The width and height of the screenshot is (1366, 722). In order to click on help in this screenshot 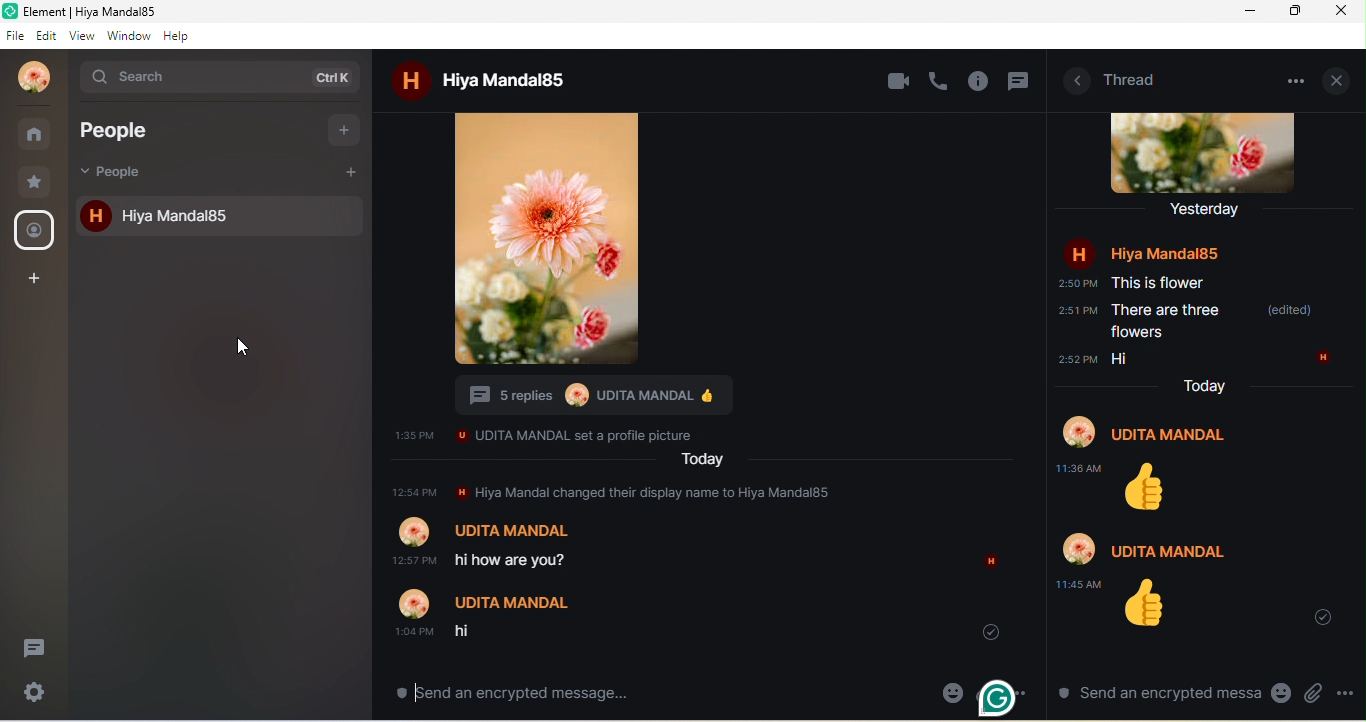, I will do `click(183, 36)`.